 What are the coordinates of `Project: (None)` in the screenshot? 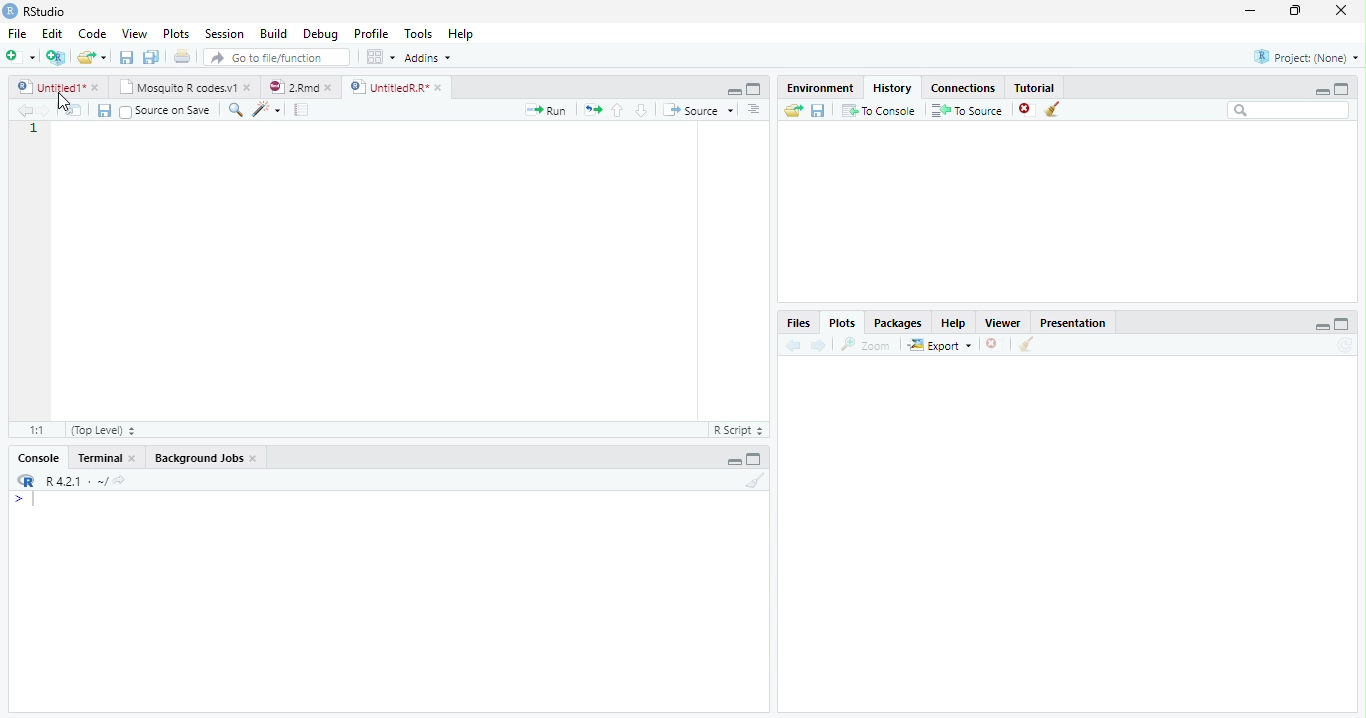 It's located at (1306, 57).